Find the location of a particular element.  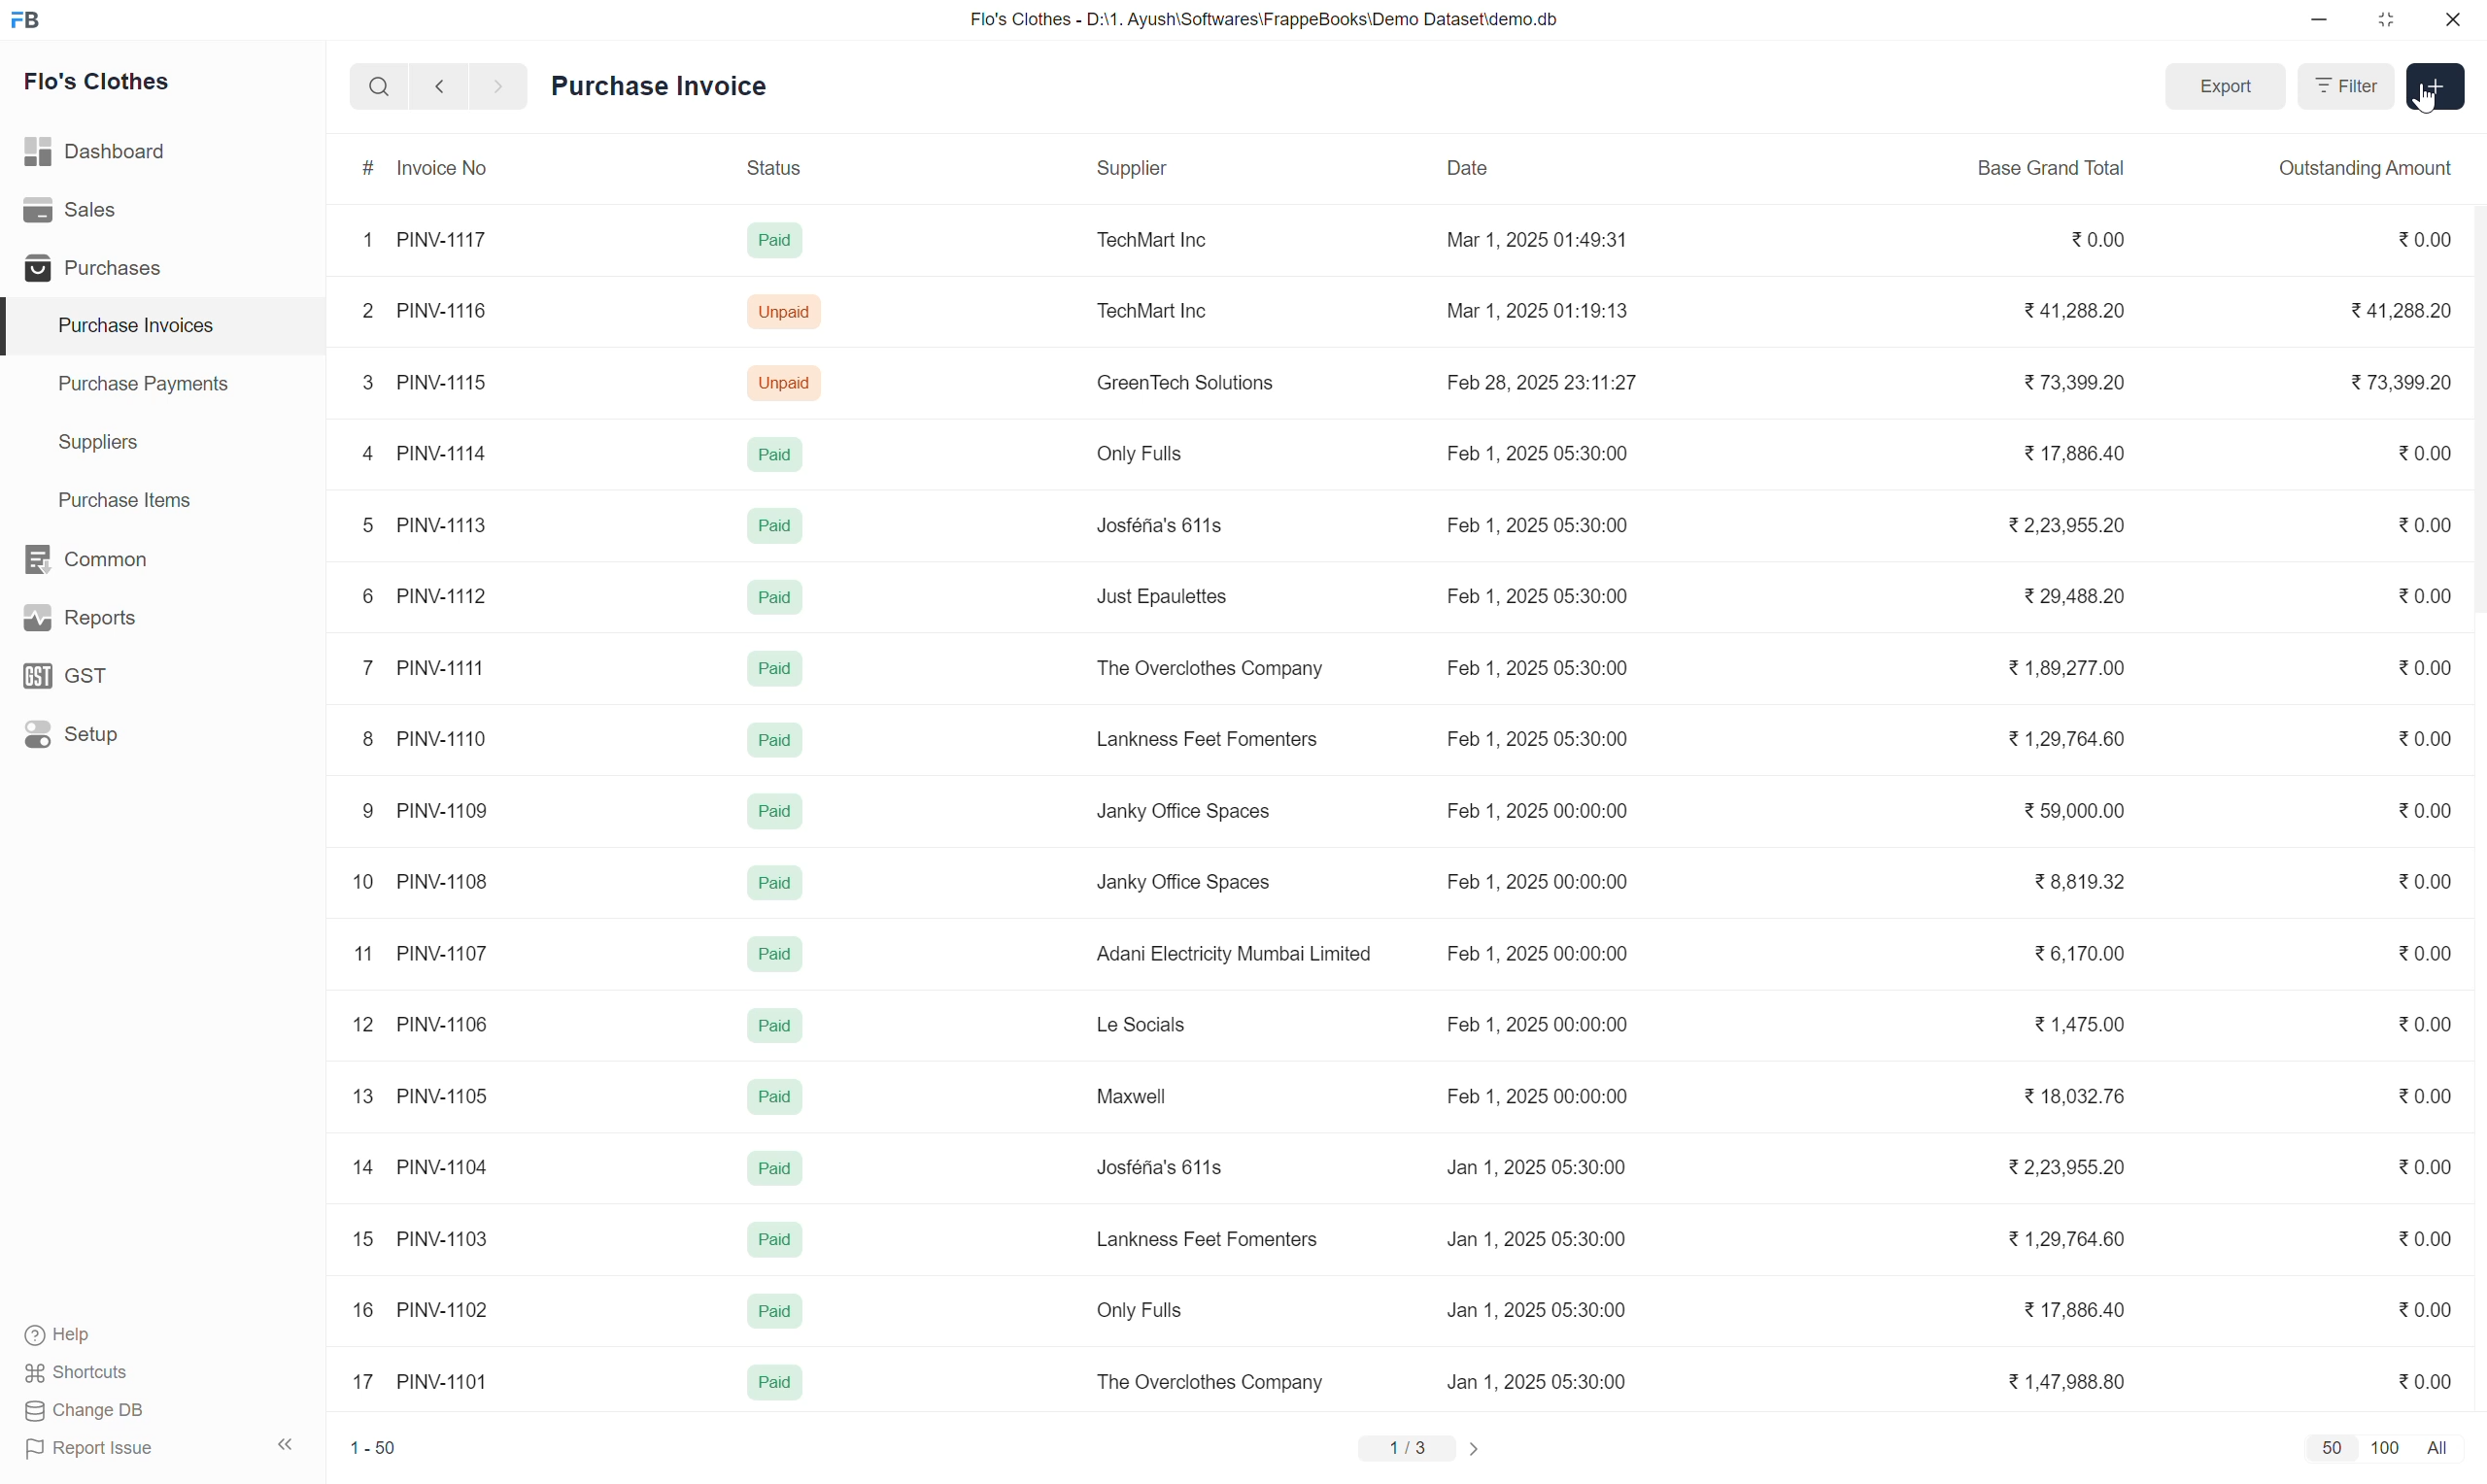

0.00 is located at coordinates (2424, 1381).